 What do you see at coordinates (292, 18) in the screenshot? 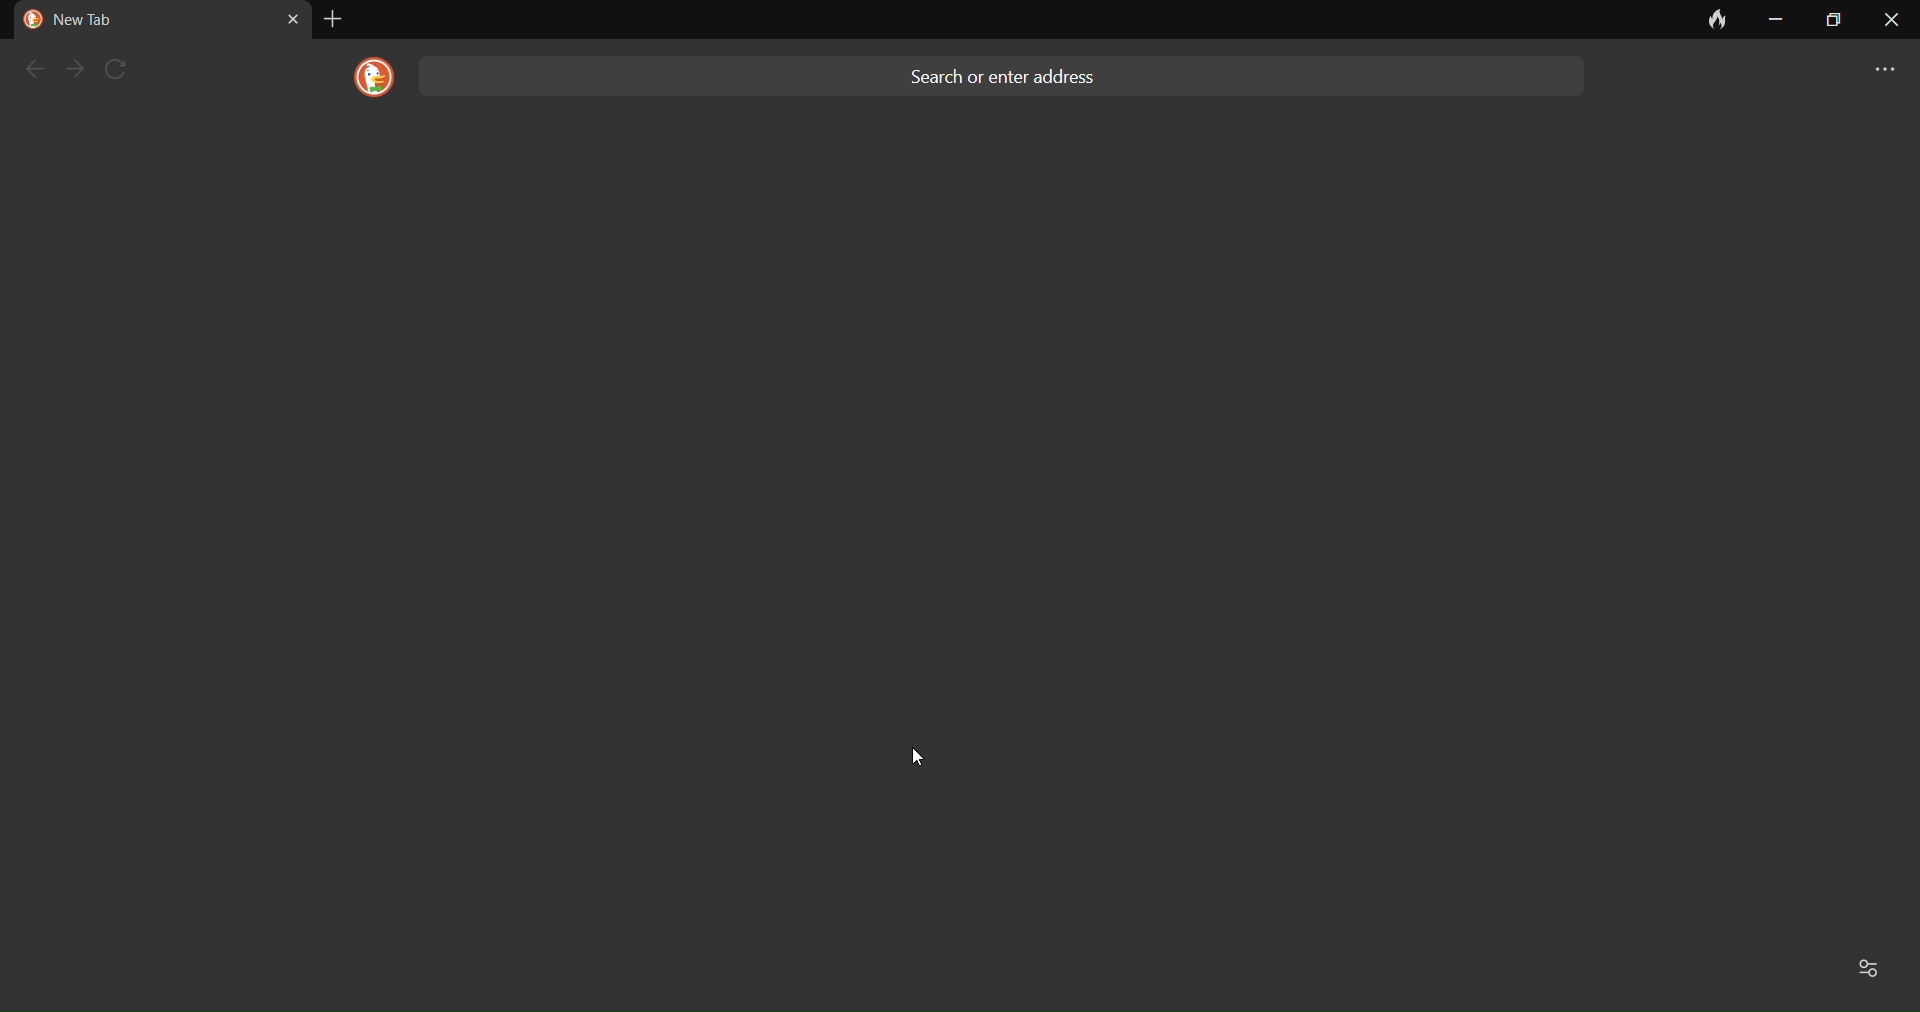
I see `close tab` at bounding box center [292, 18].